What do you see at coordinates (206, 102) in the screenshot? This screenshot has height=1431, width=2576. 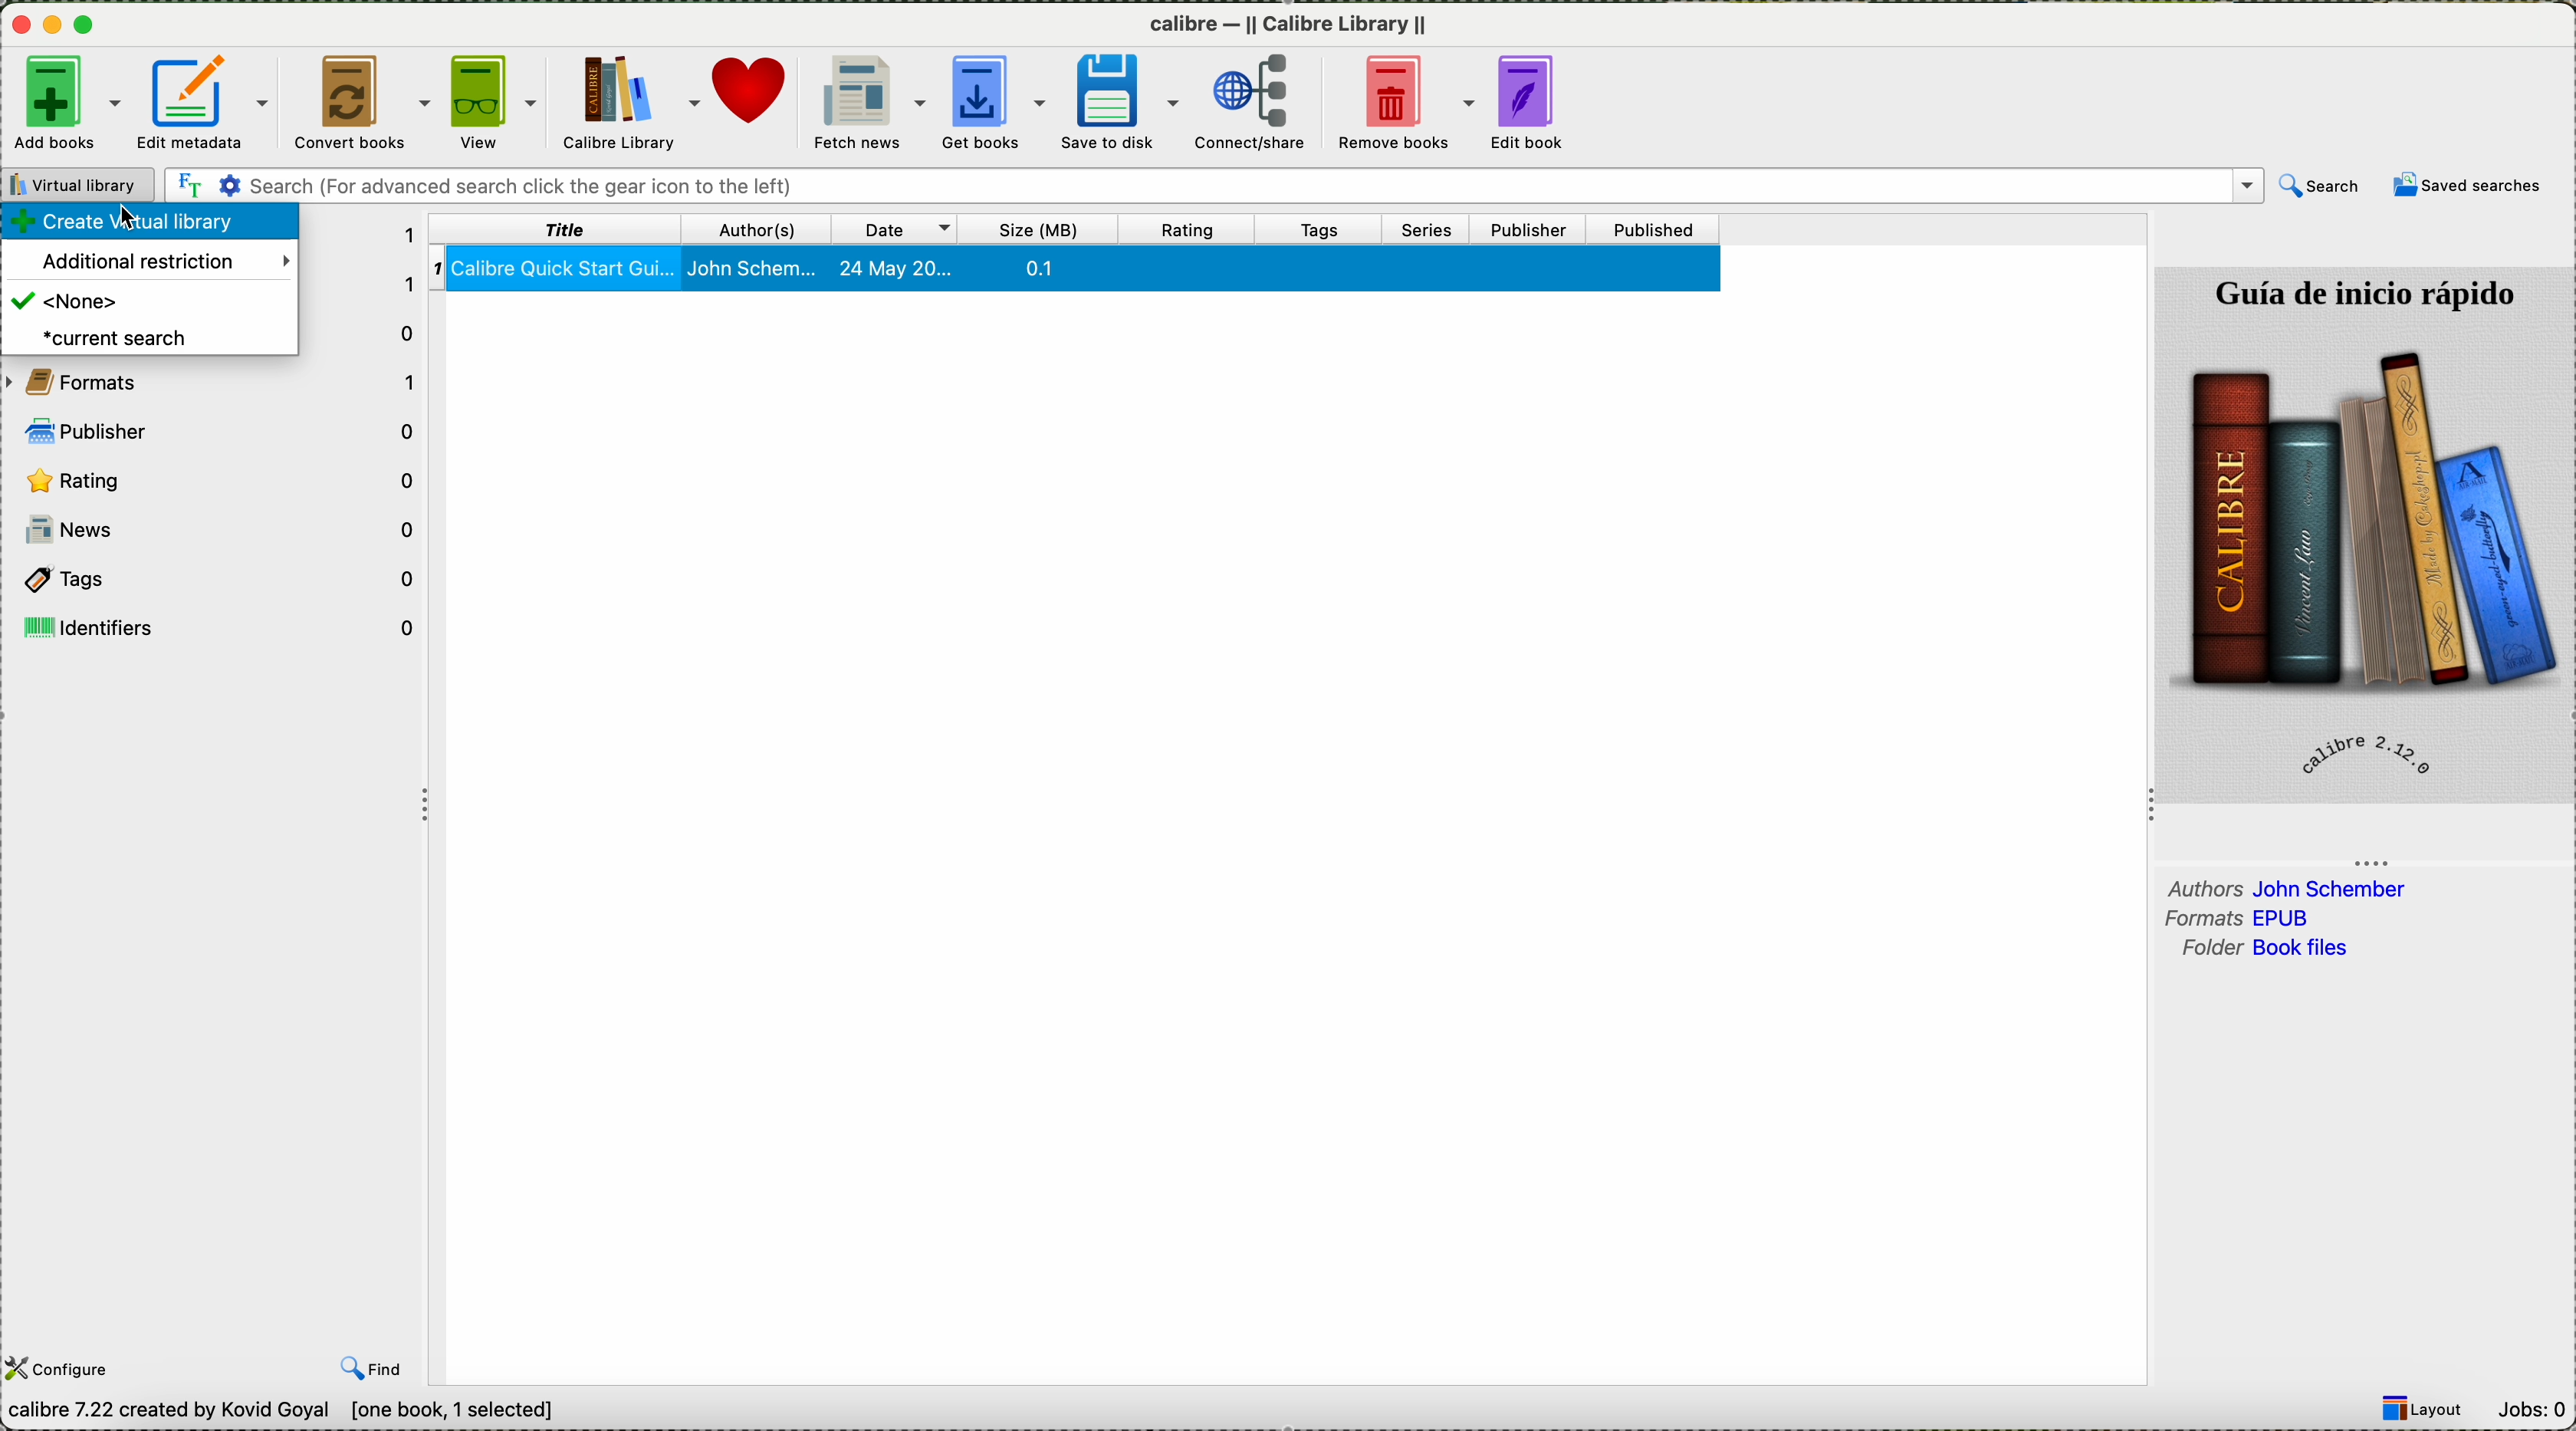 I see `edit metadata` at bounding box center [206, 102].